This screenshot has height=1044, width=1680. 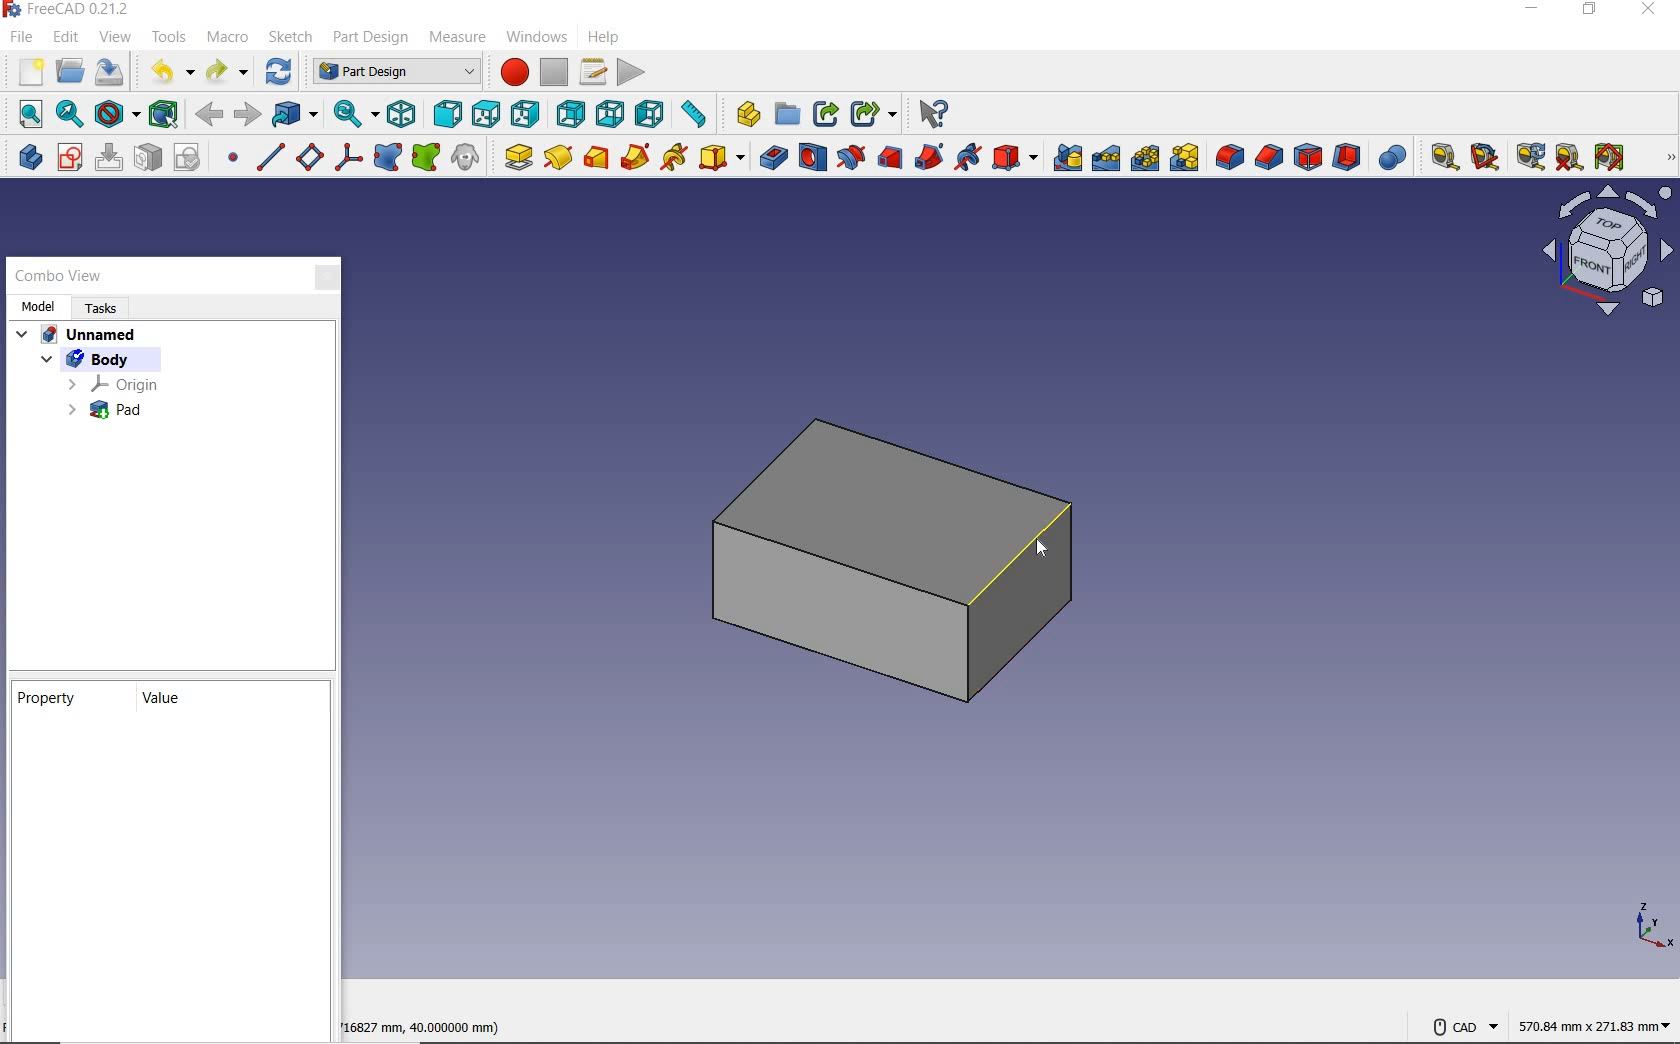 I want to click on subtractive pipe, so click(x=931, y=157).